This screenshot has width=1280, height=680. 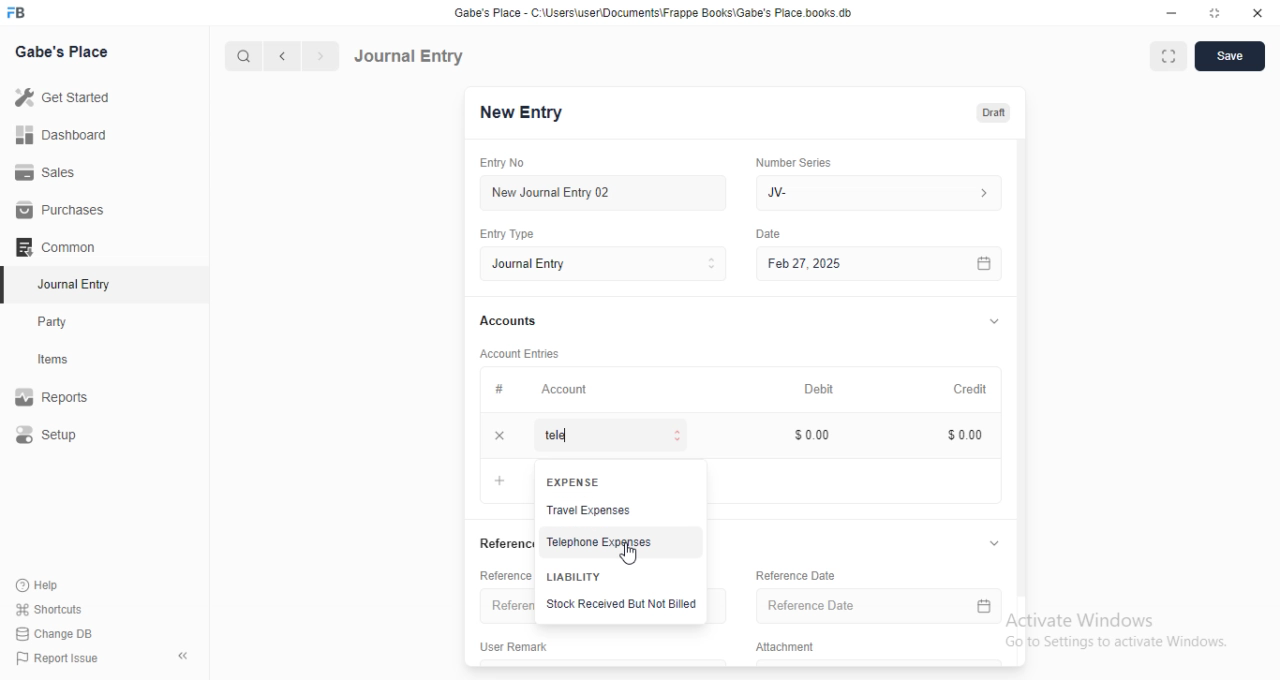 I want to click on Entry No, so click(x=500, y=161).